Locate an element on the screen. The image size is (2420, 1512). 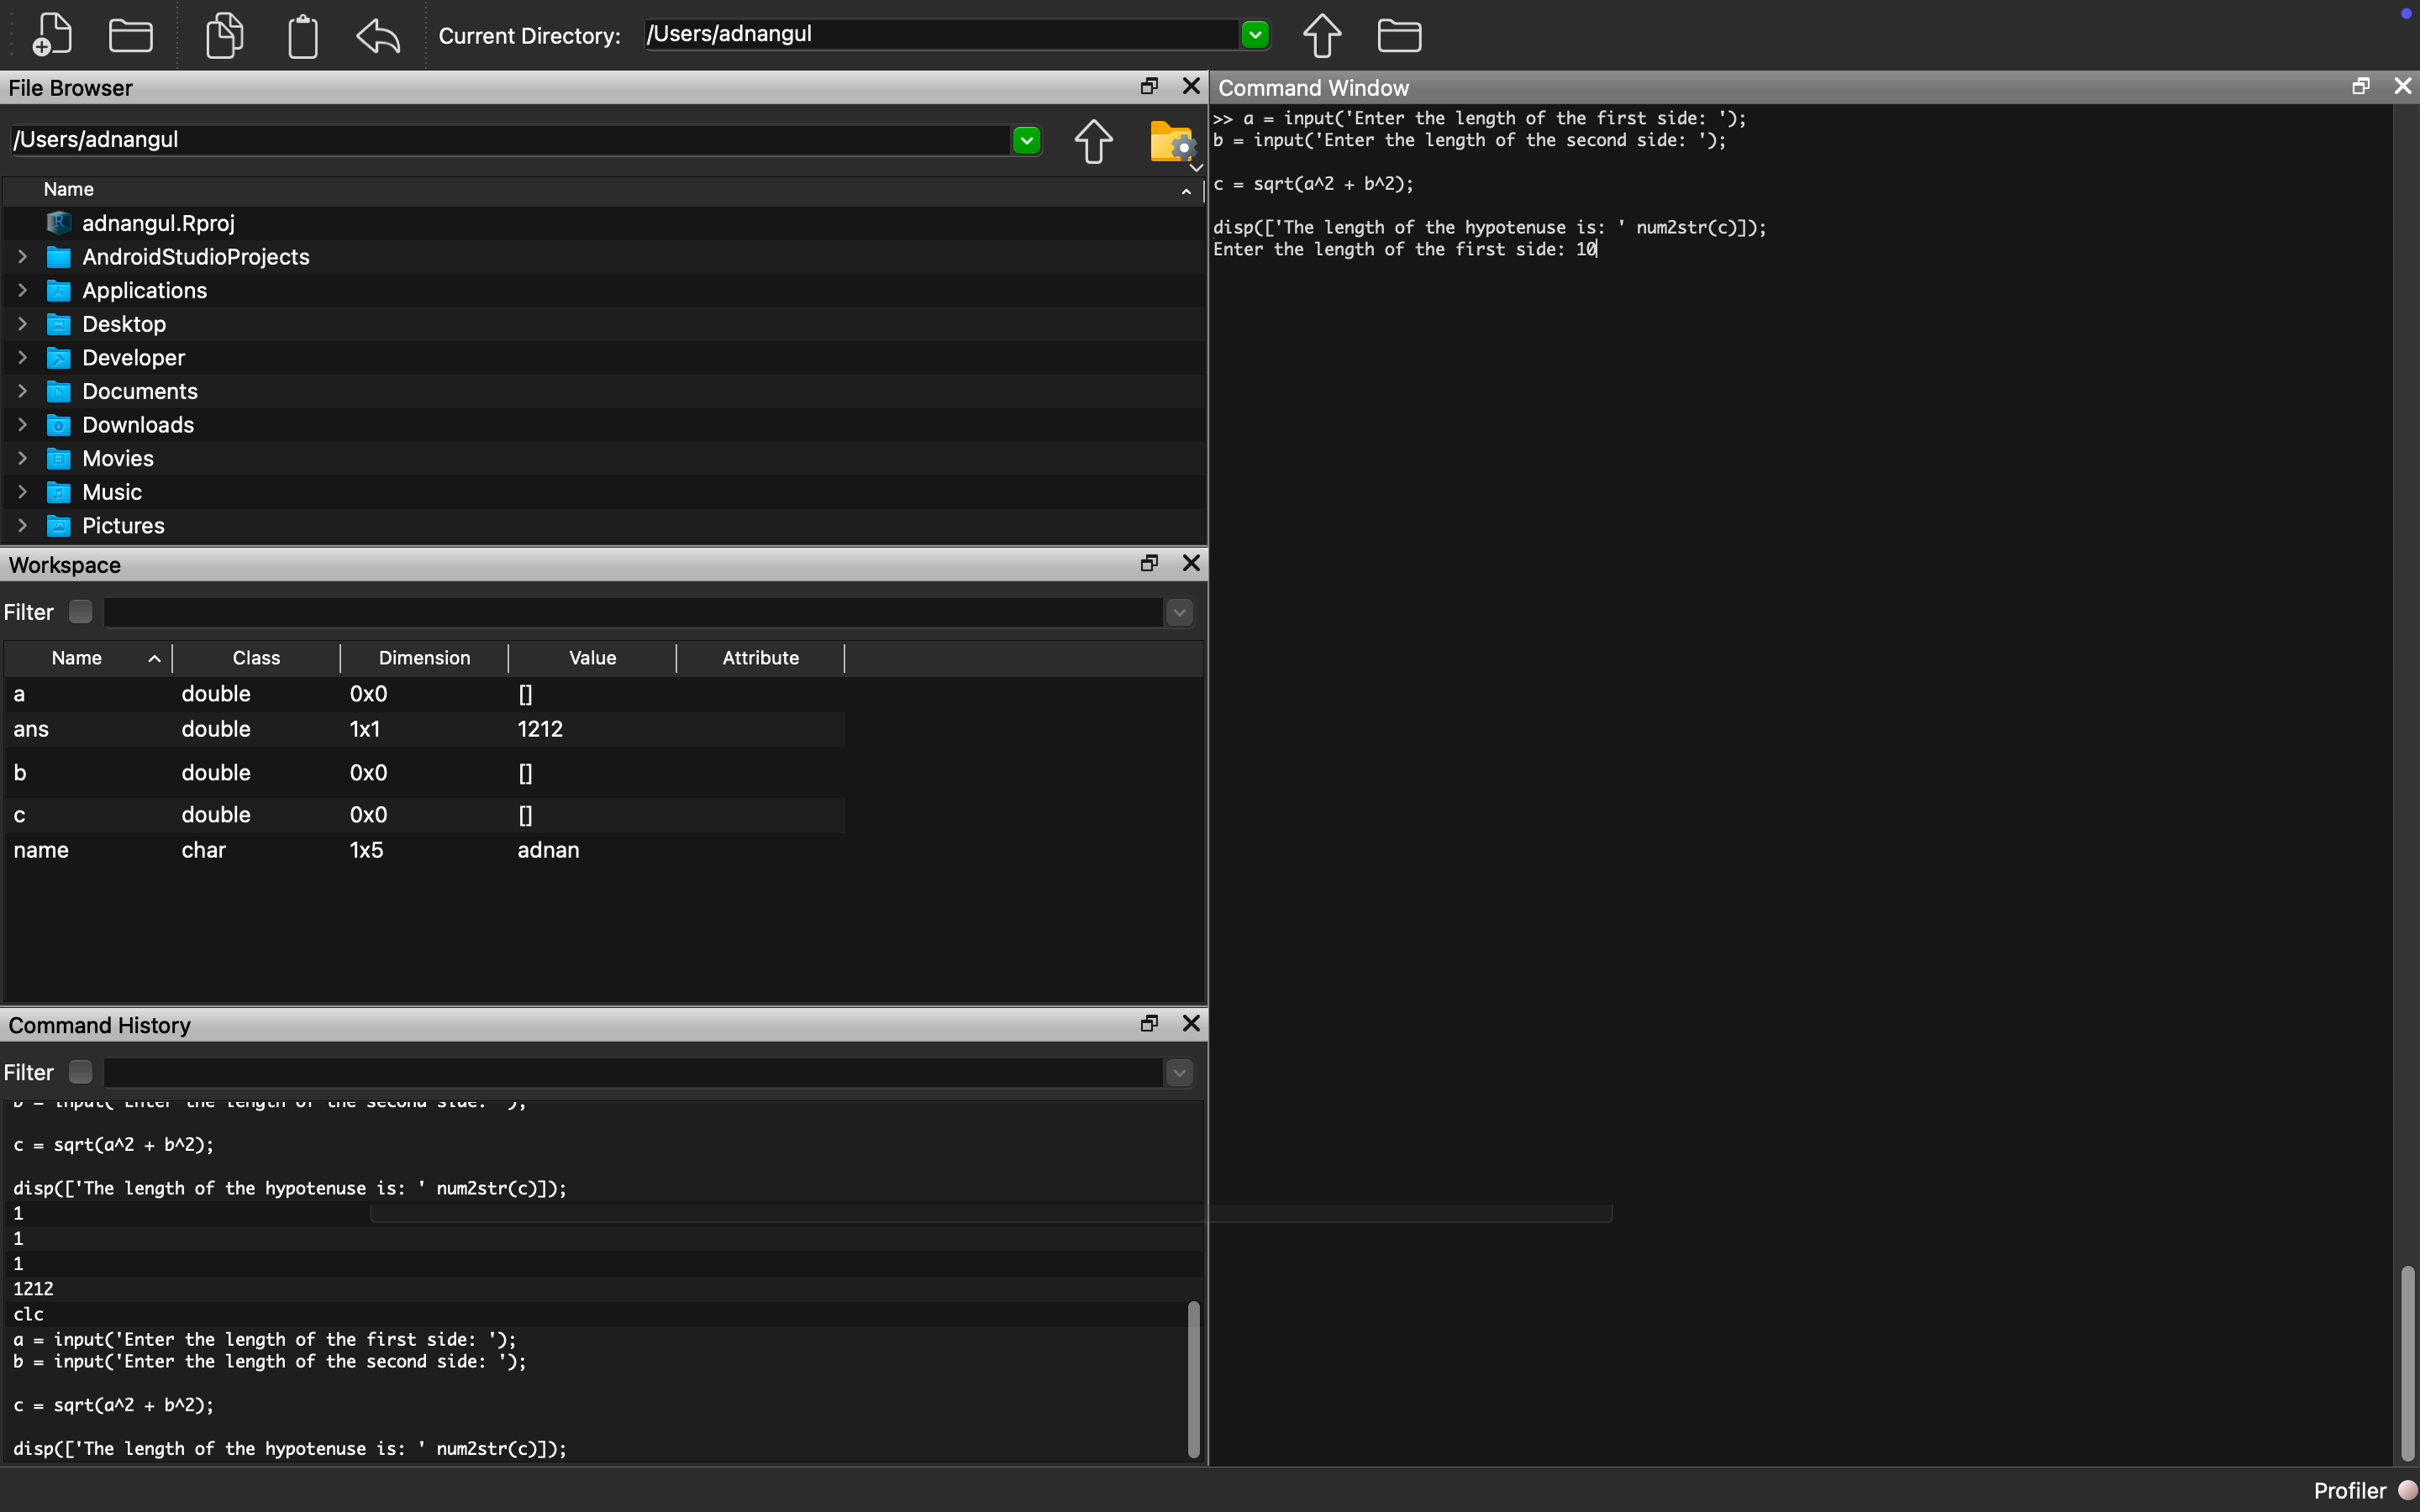
c = sqrt(arl + bA2);

disp(['The length of the hypotenuse is: ' num2str(c)]);
clc

a = input('Enter the length of the first side: ');

b = input('Enter the length of the second side: ');

c = sqrt(ar2 + bA2);

disp(['The length of the hypotenuse is: ' num2str(c)]);
1

1

1

1212

clc is located at coordinates (335, 1288).